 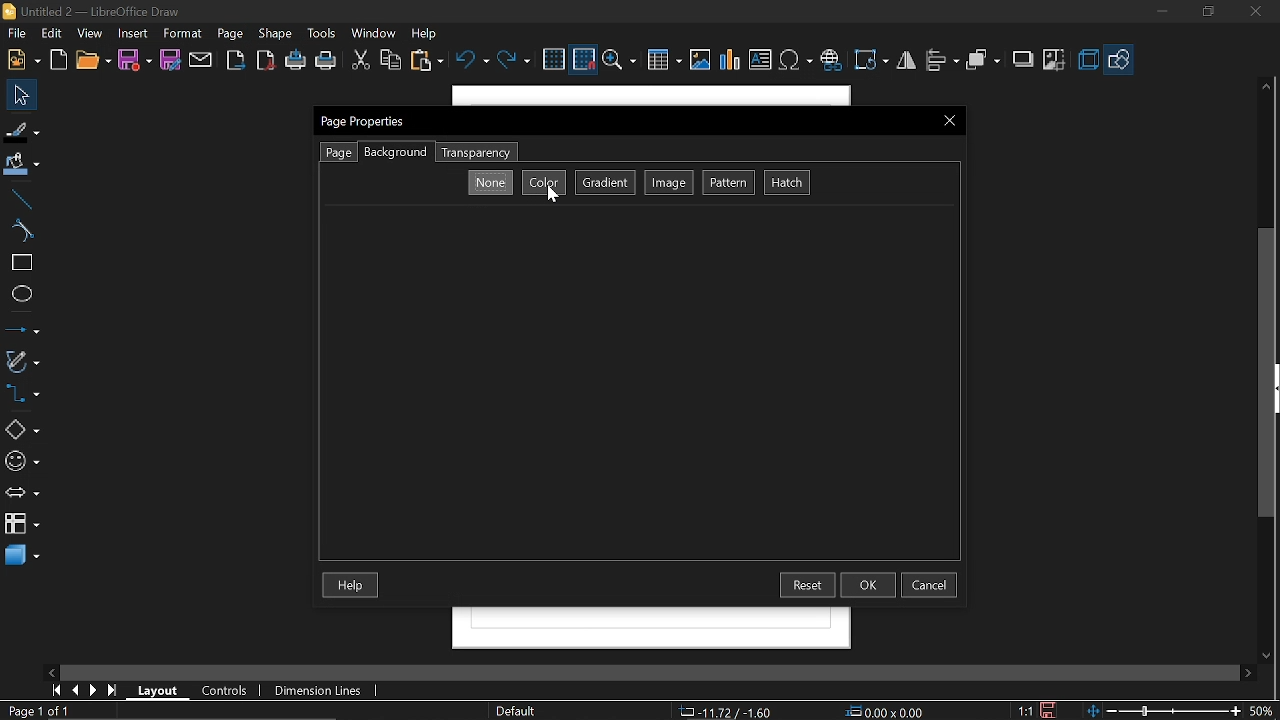 What do you see at coordinates (18, 33) in the screenshot?
I see `File` at bounding box center [18, 33].